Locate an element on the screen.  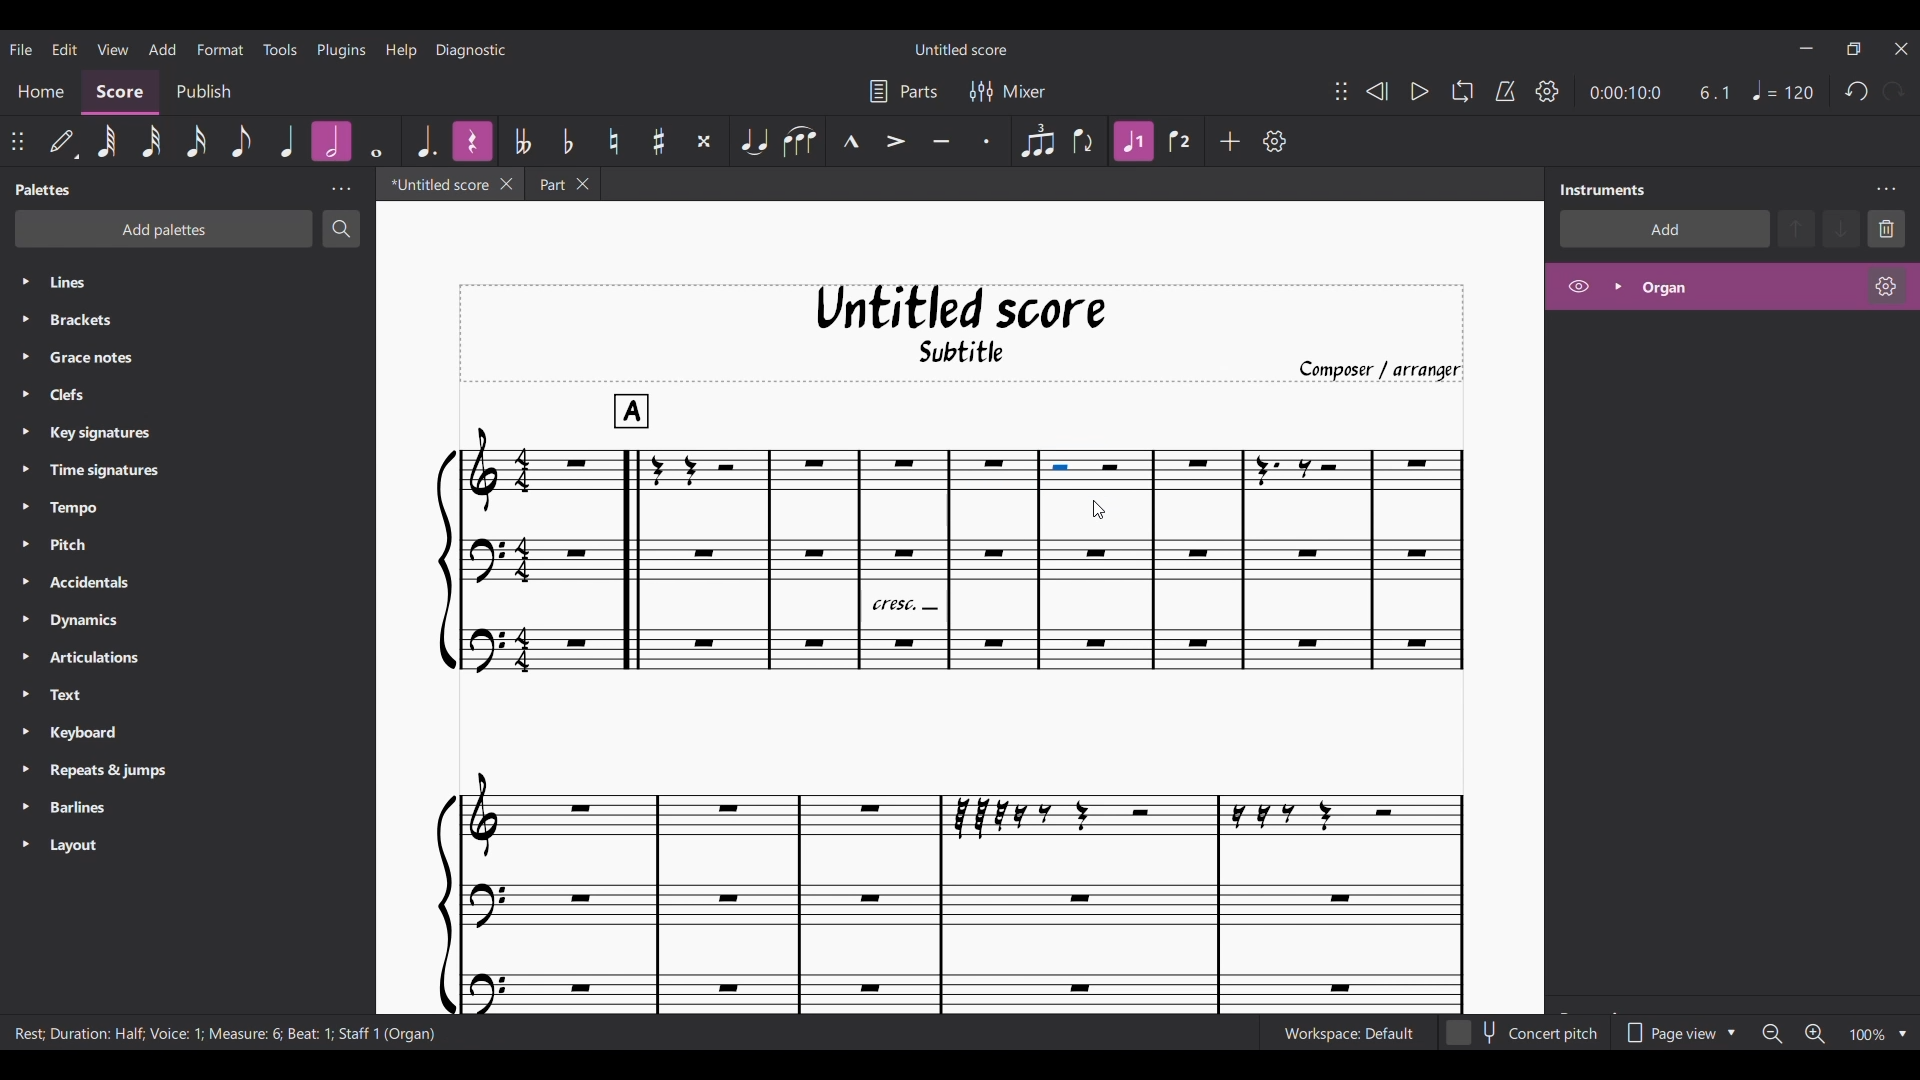
View menu is located at coordinates (113, 48).